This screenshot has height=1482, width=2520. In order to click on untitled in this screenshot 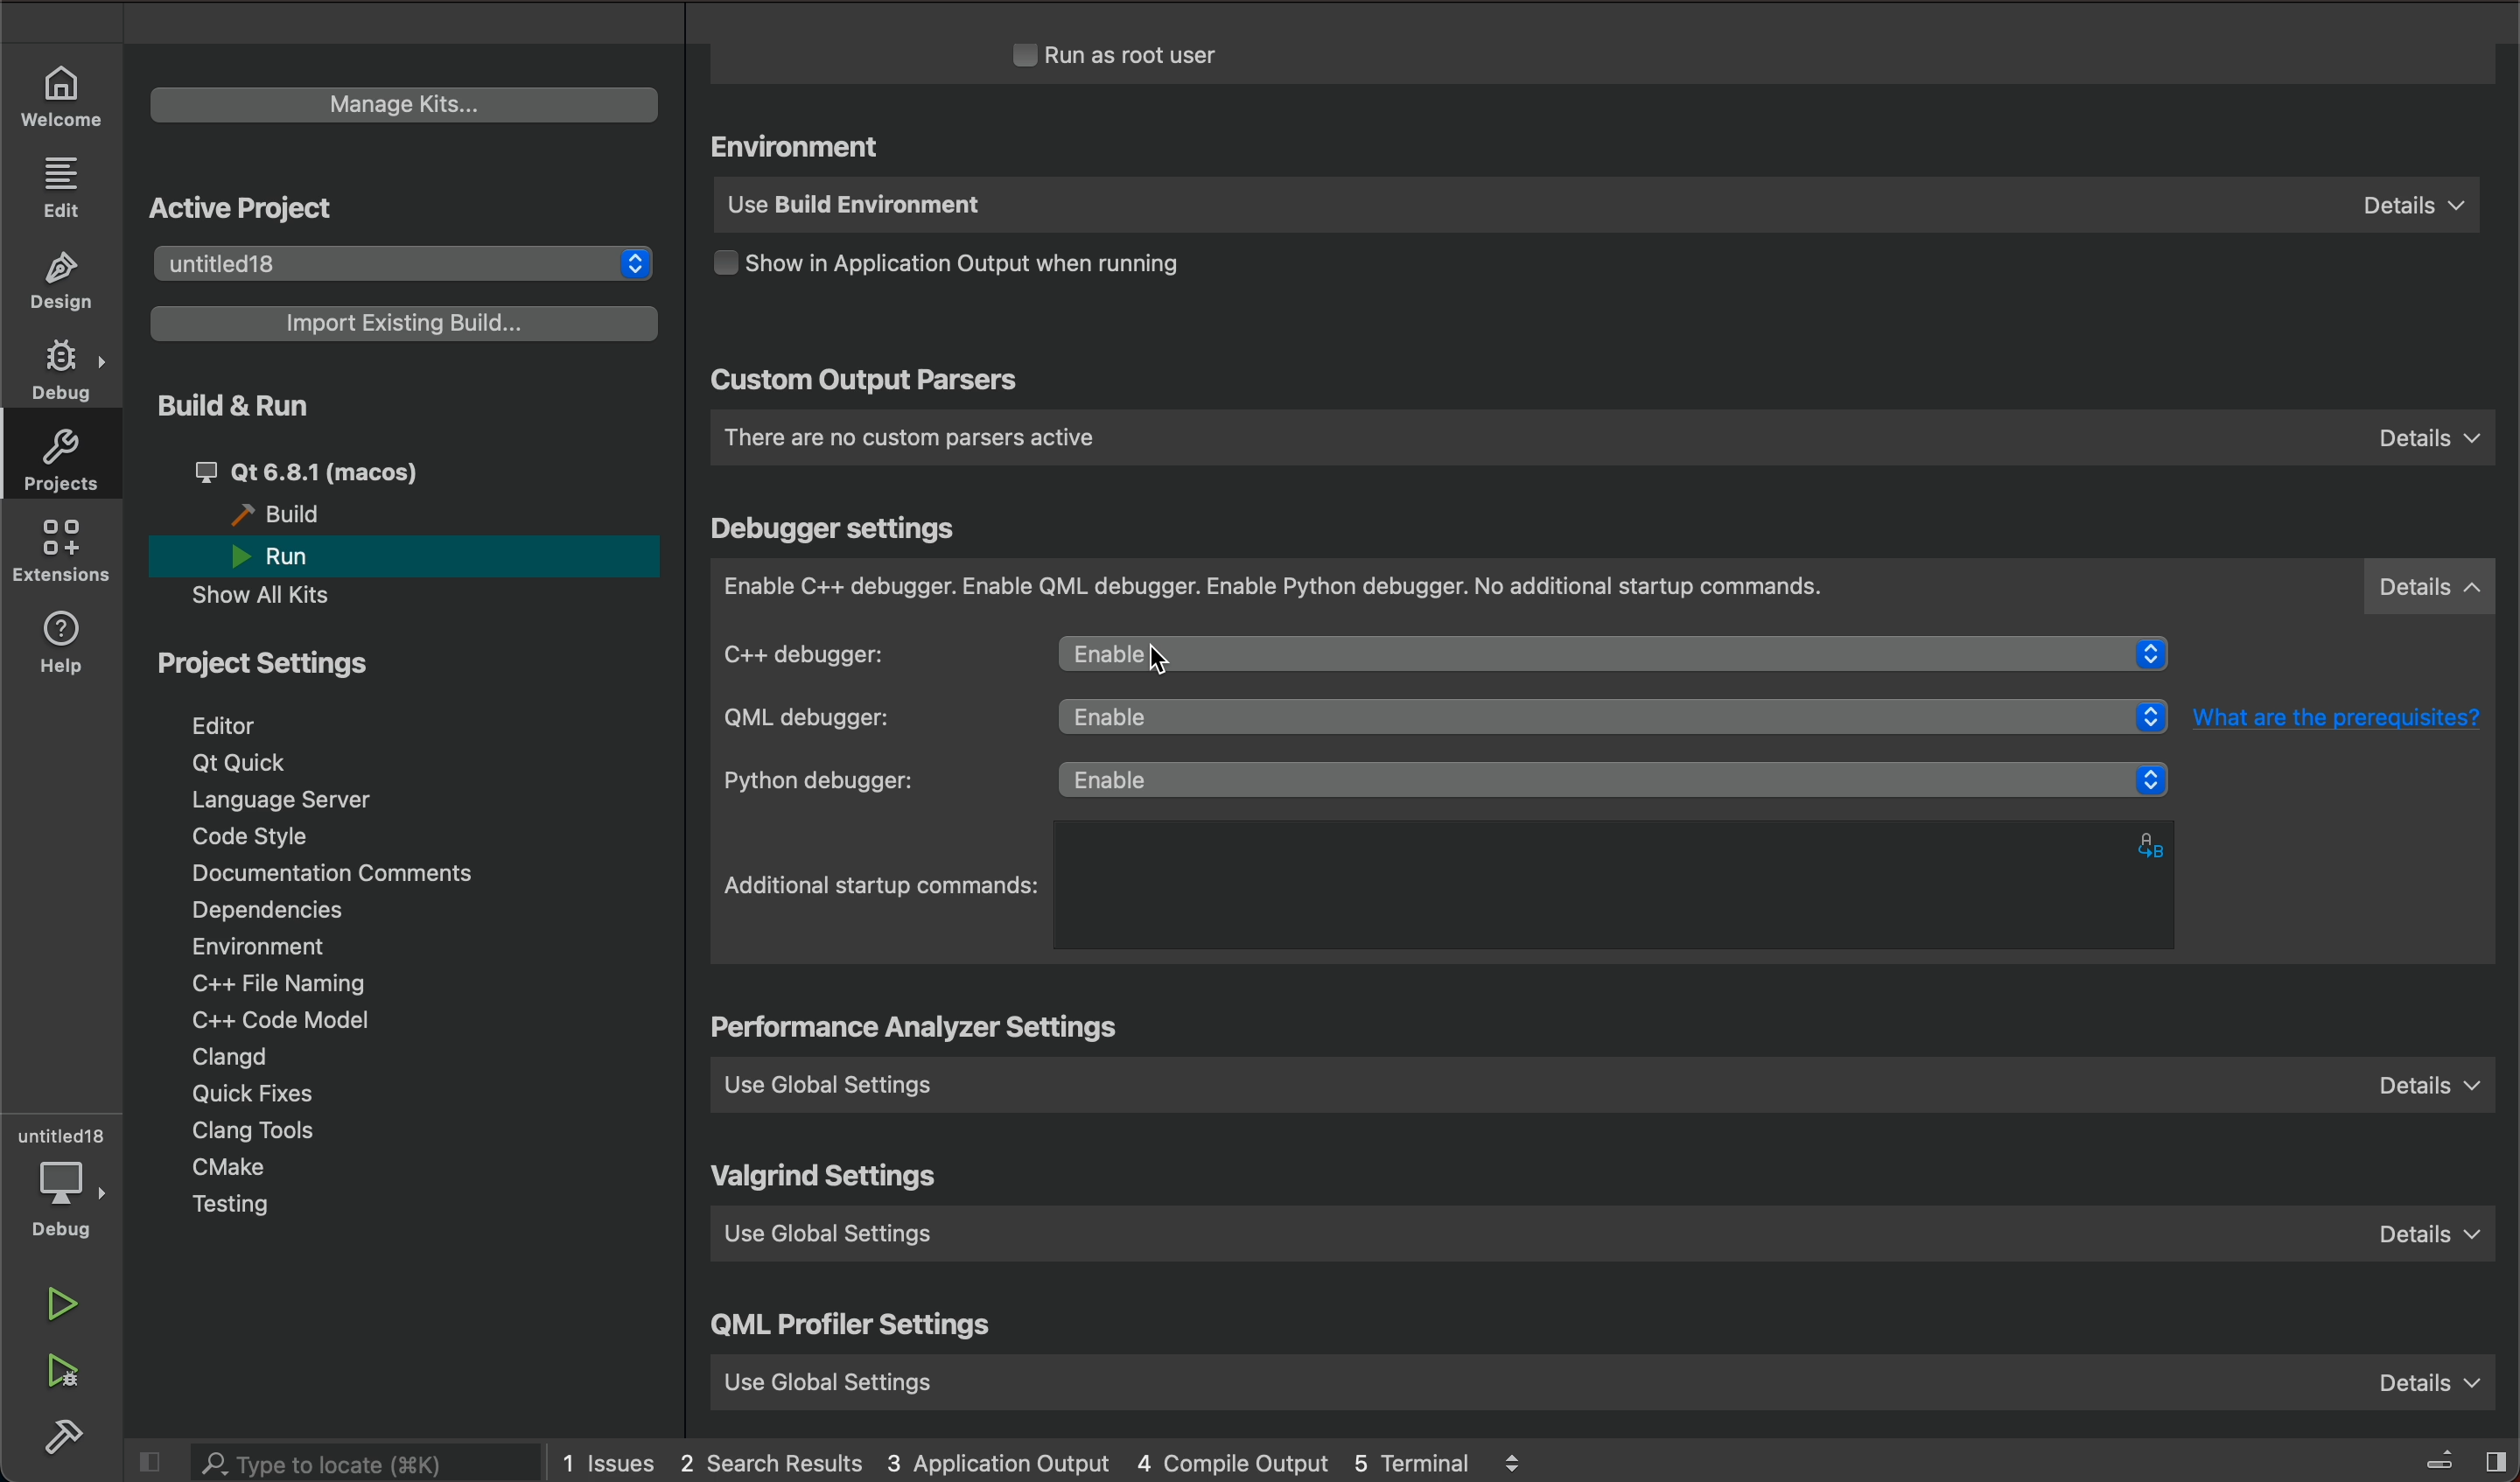, I will do `click(62, 1137)`.